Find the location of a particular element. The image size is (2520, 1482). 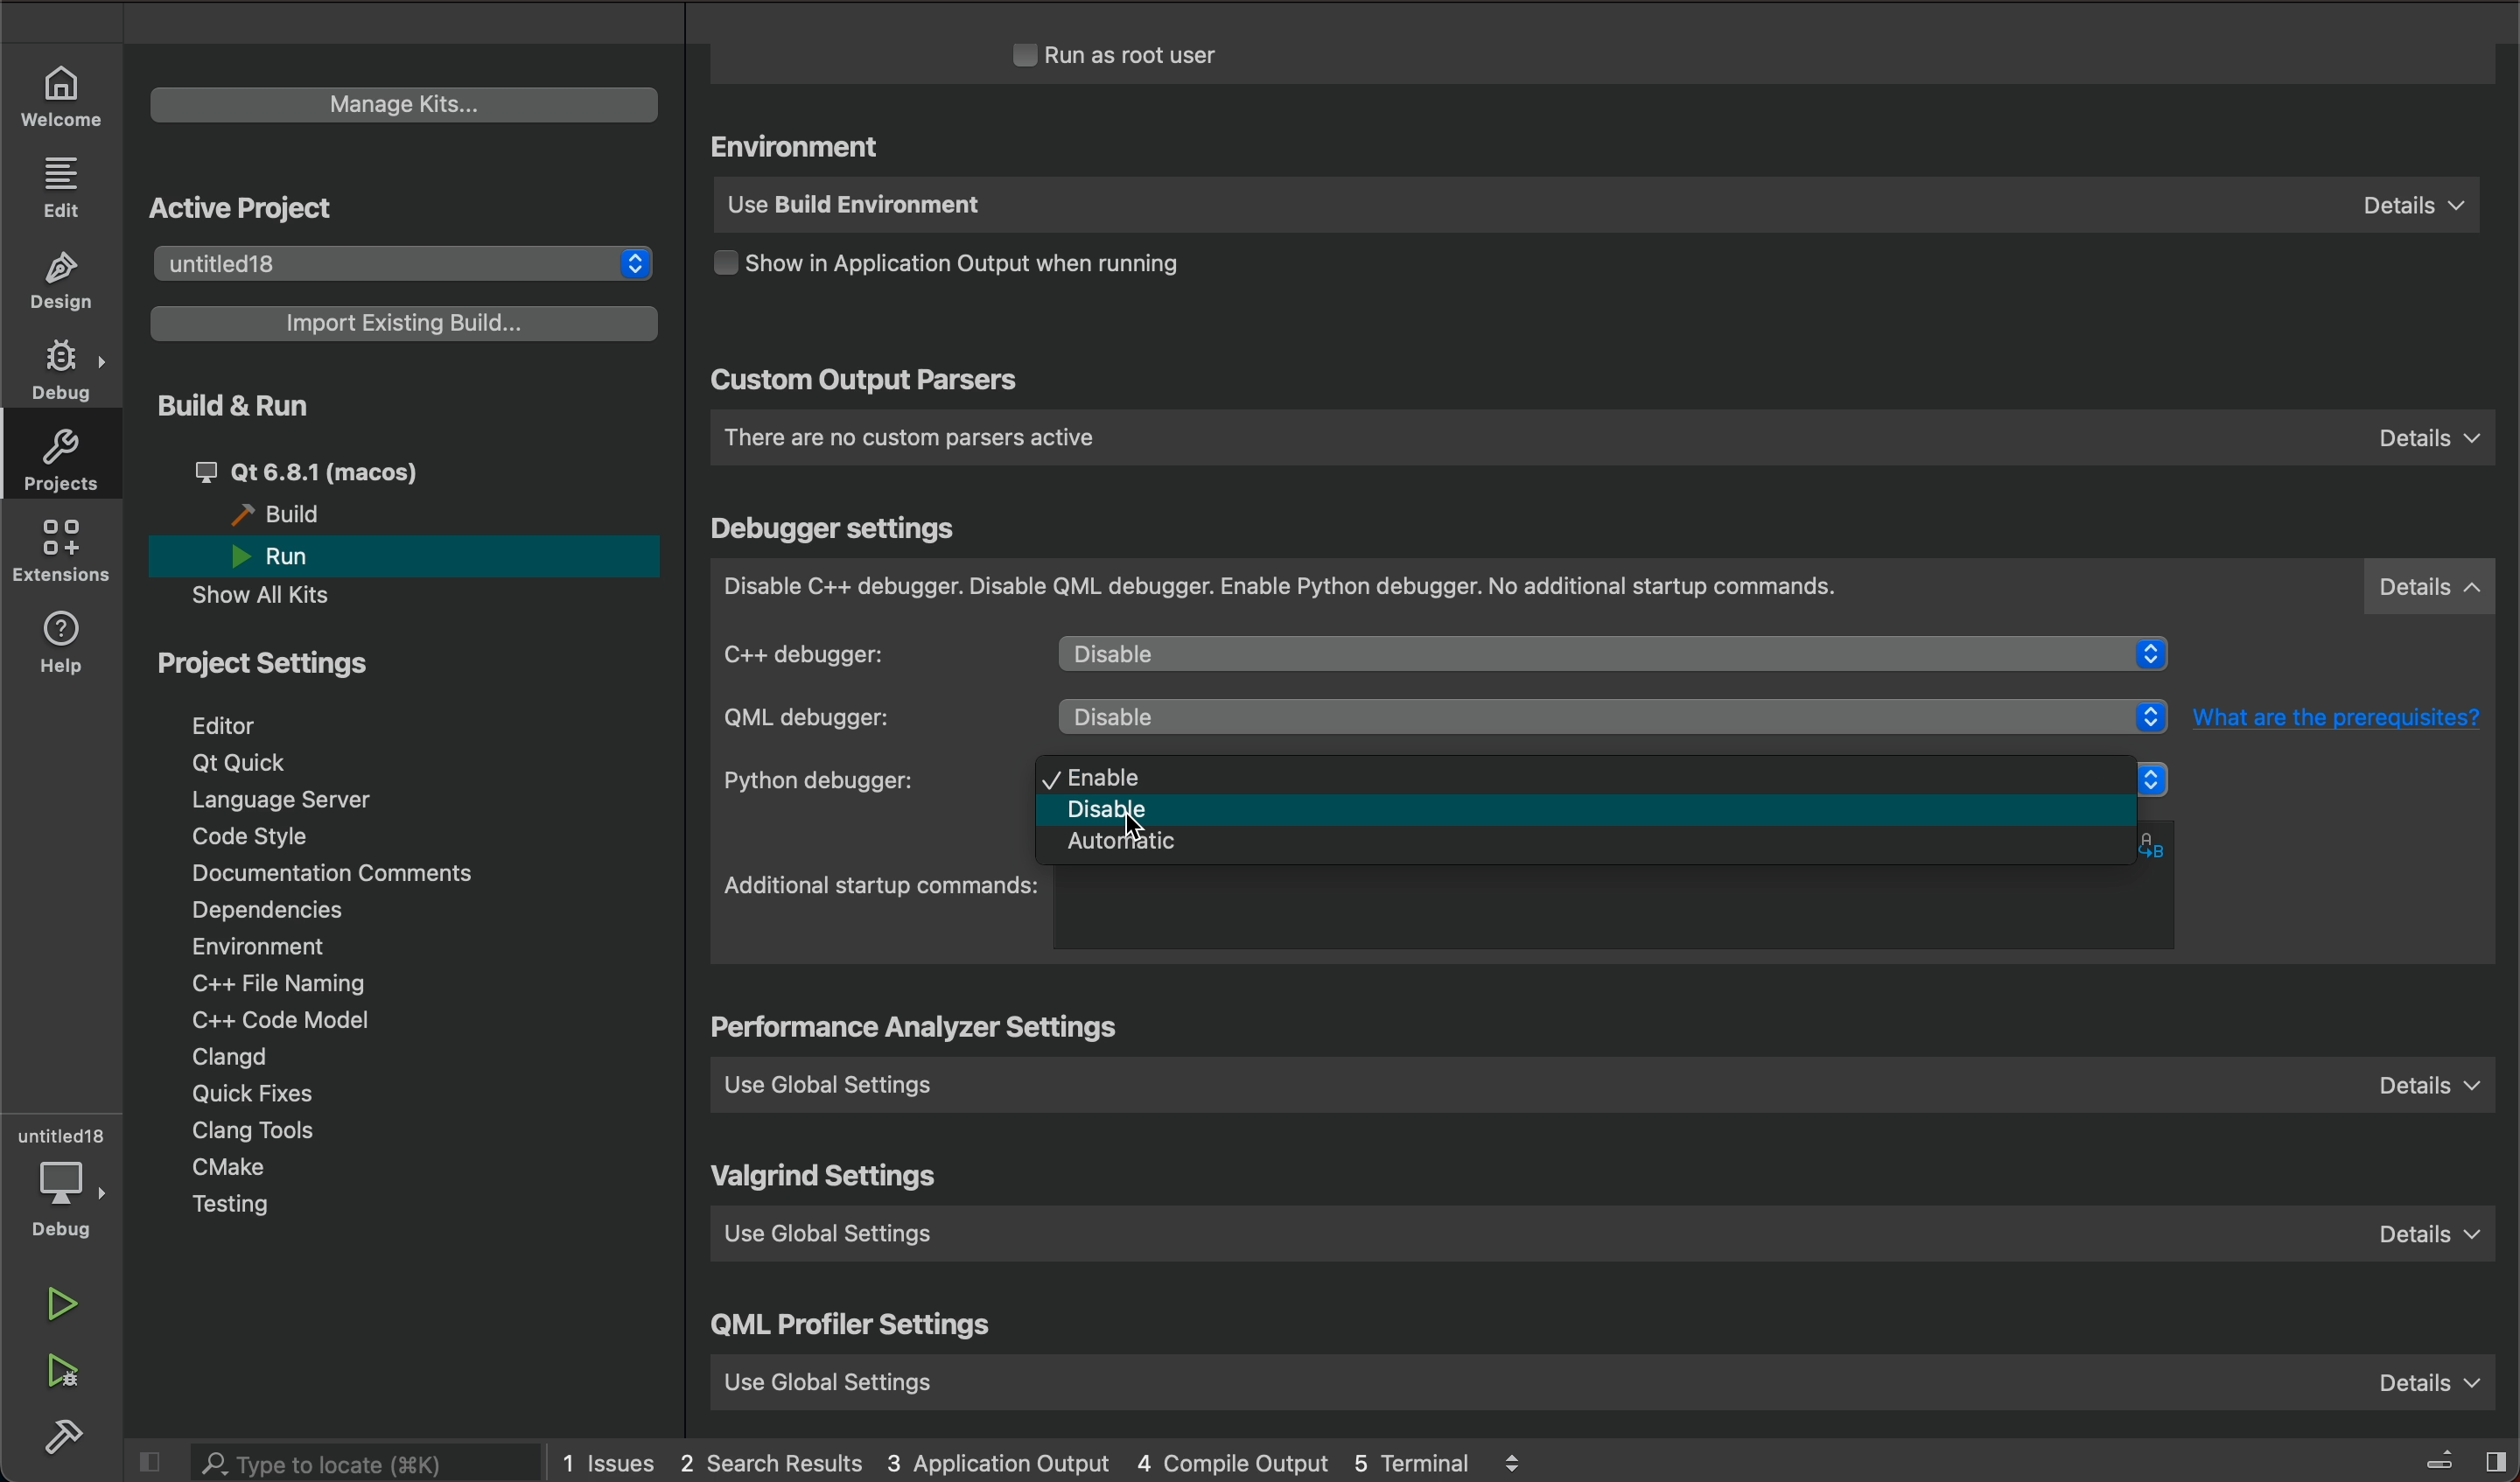

automatic is located at coordinates (1596, 851).